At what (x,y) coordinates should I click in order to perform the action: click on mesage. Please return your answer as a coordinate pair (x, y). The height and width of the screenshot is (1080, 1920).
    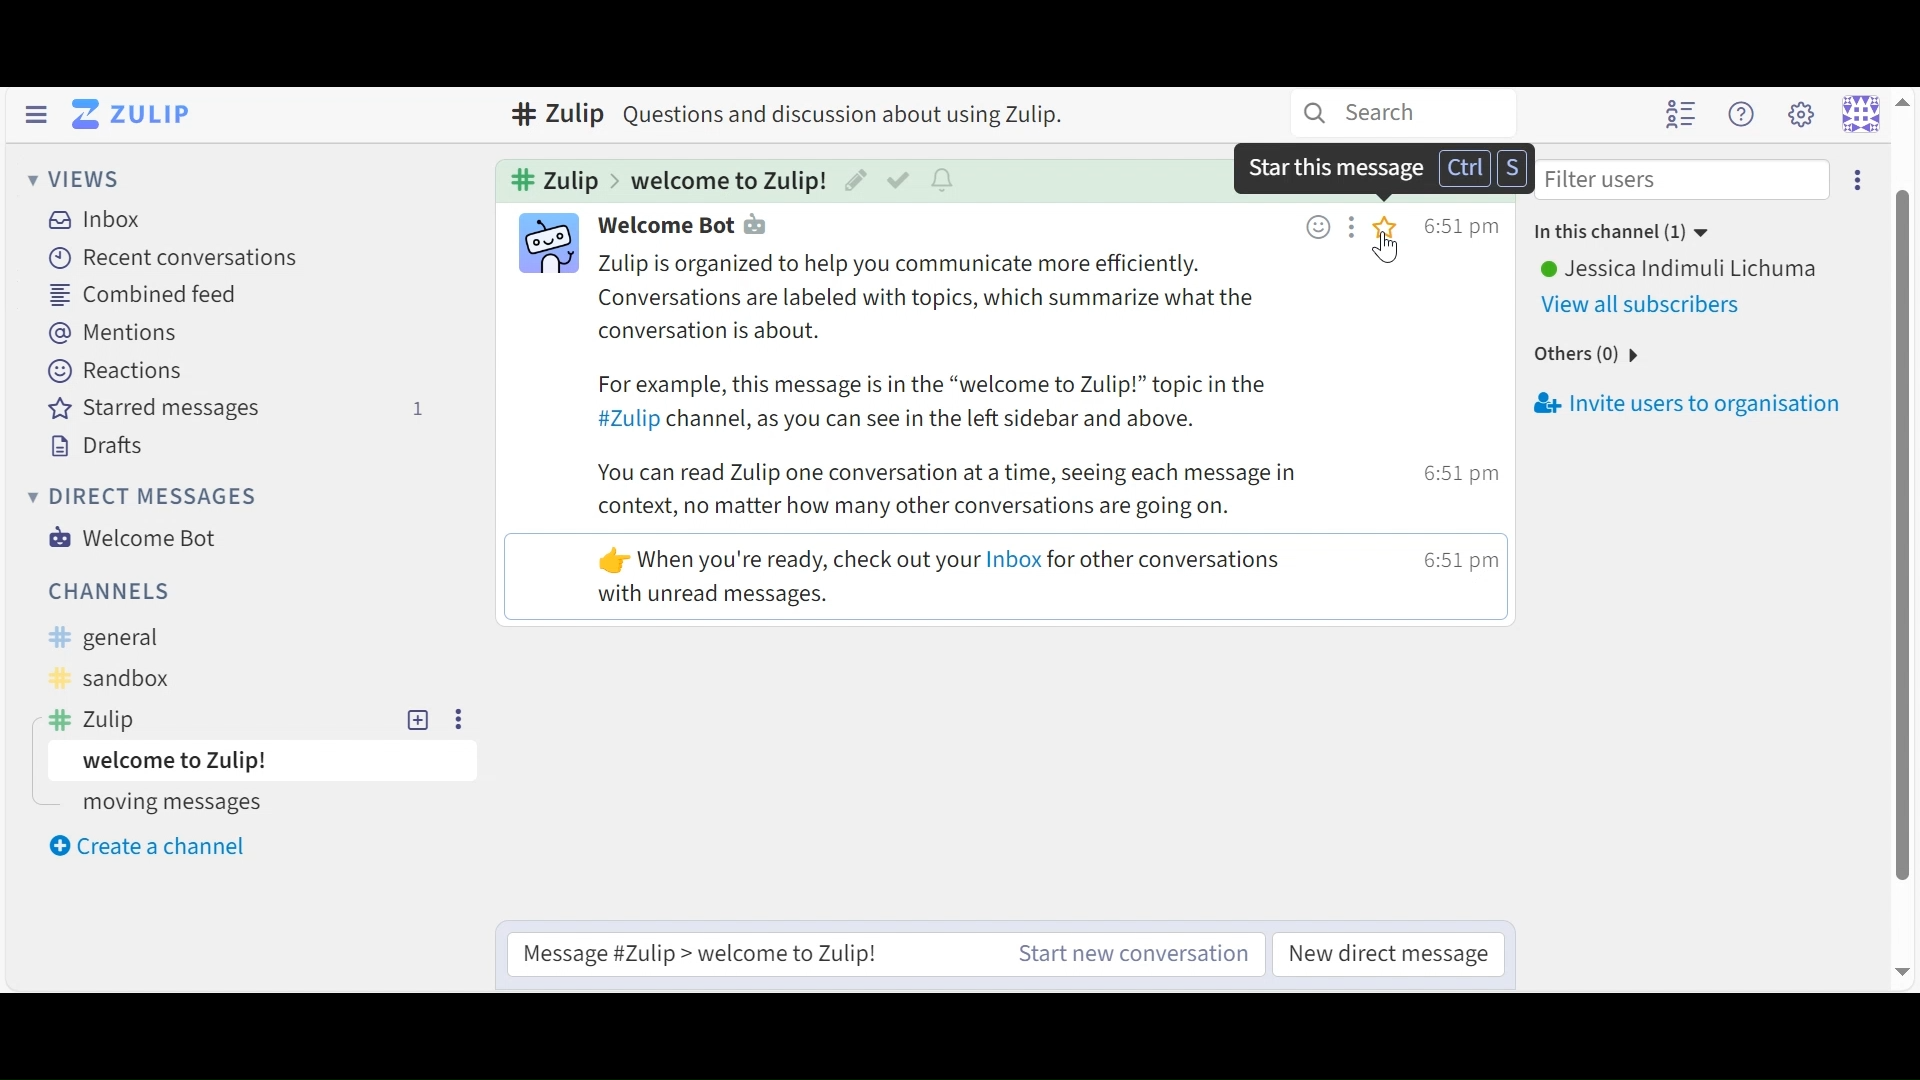
    Looking at the image, I should click on (1052, 578).